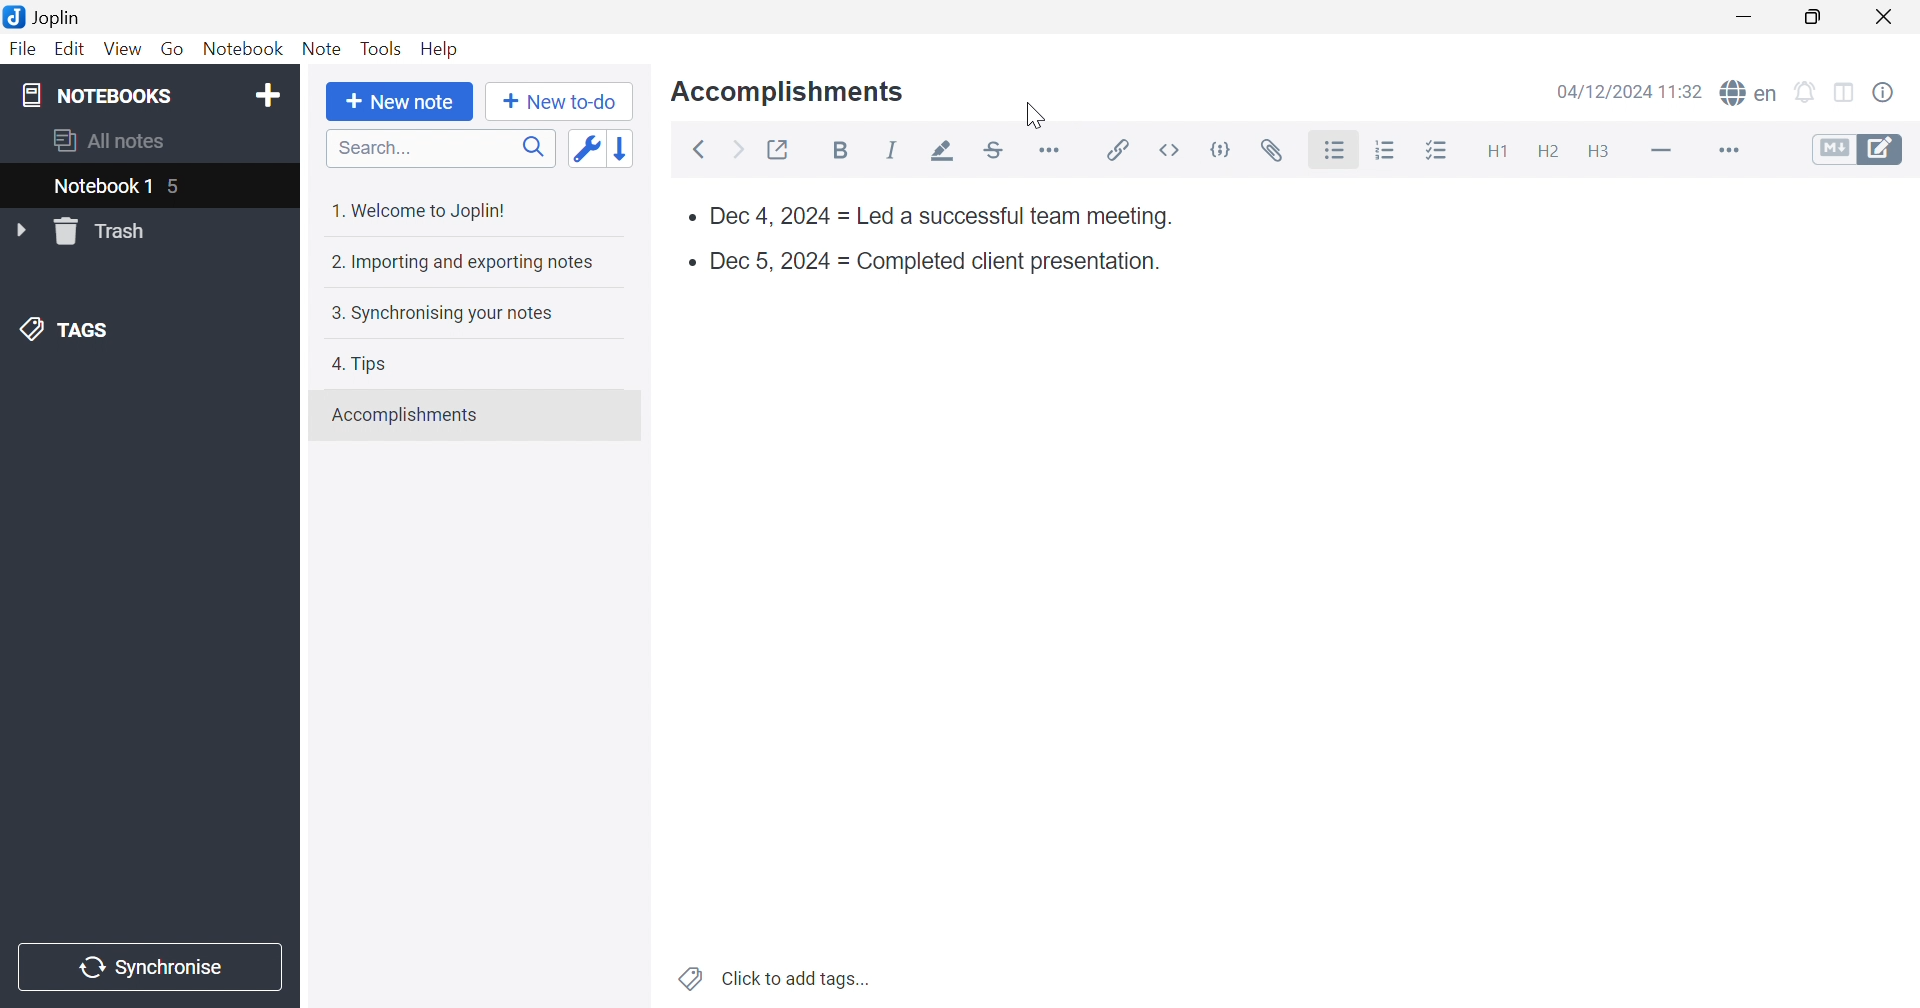 The image size is (1920, 1008). What do you see at coordinates (1814, 18) in the screenshot?
I see `Restore Down` at bounding box center [1814, 18].